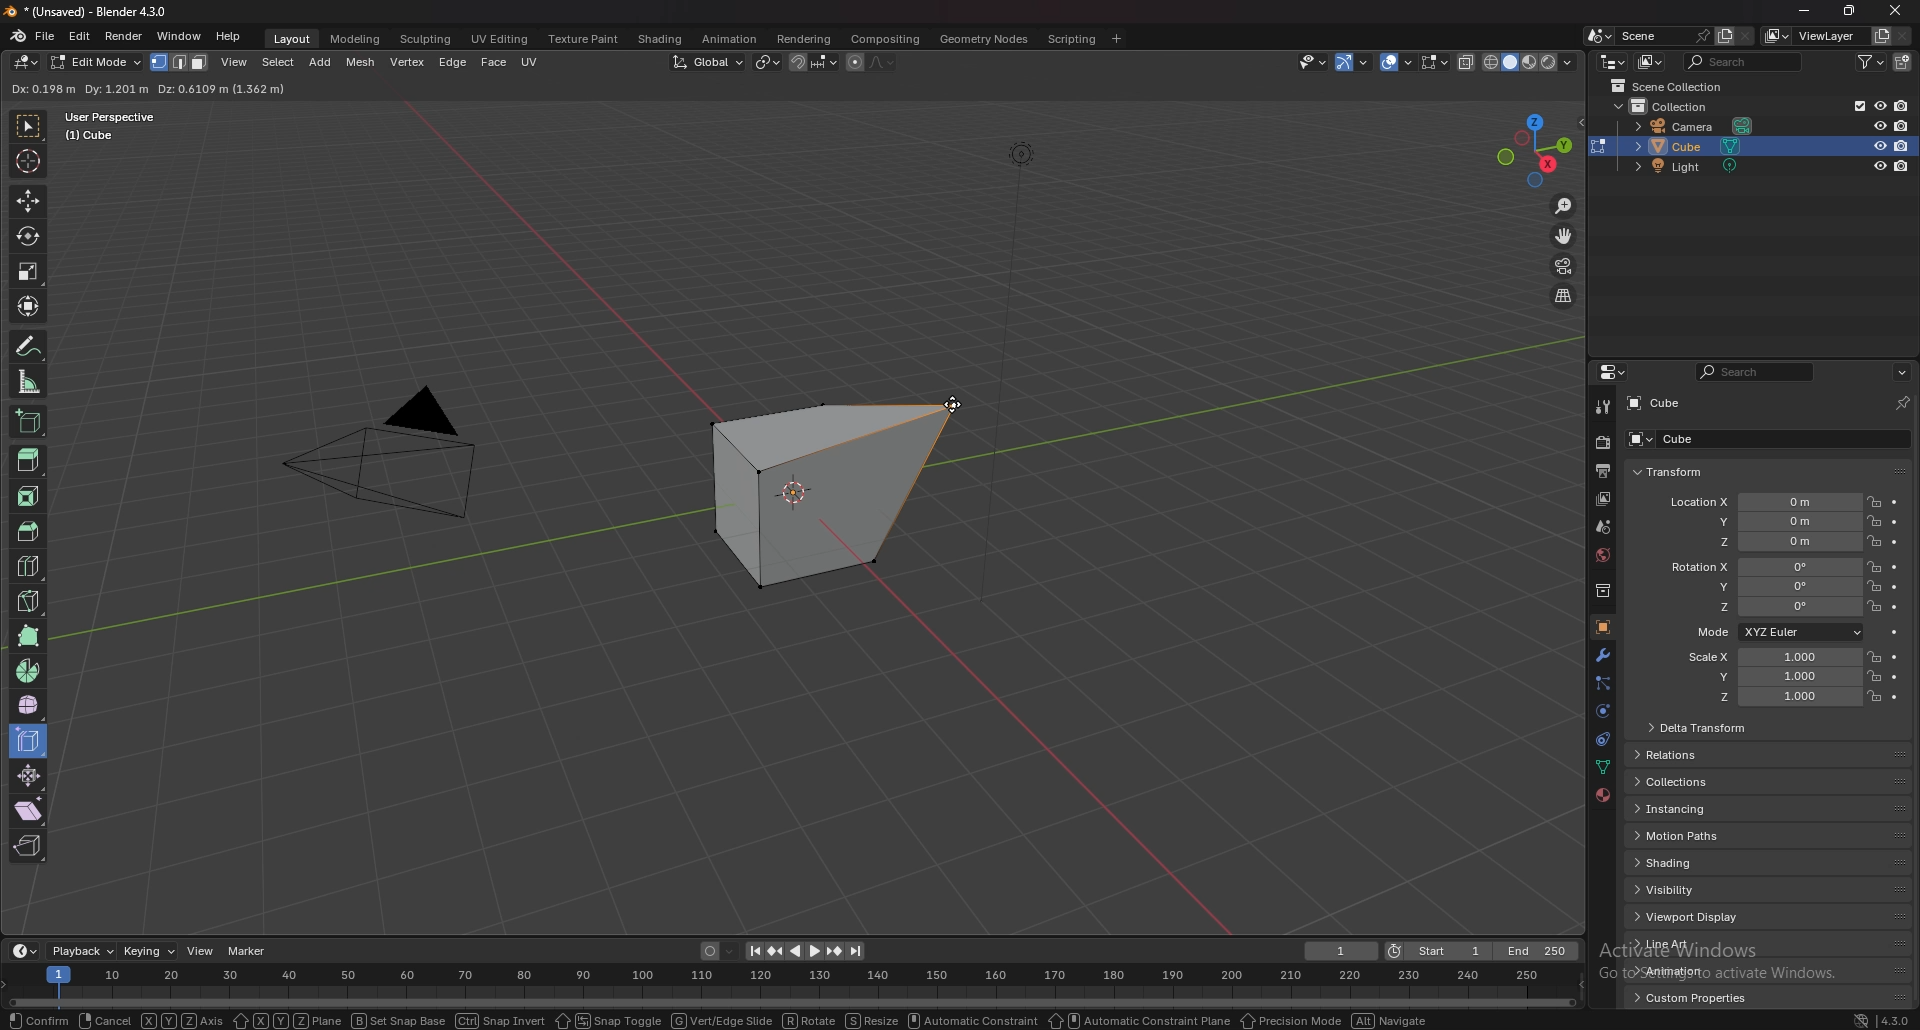 The image size is (1920, 1030). I want to click on scale, so click(28, 272).